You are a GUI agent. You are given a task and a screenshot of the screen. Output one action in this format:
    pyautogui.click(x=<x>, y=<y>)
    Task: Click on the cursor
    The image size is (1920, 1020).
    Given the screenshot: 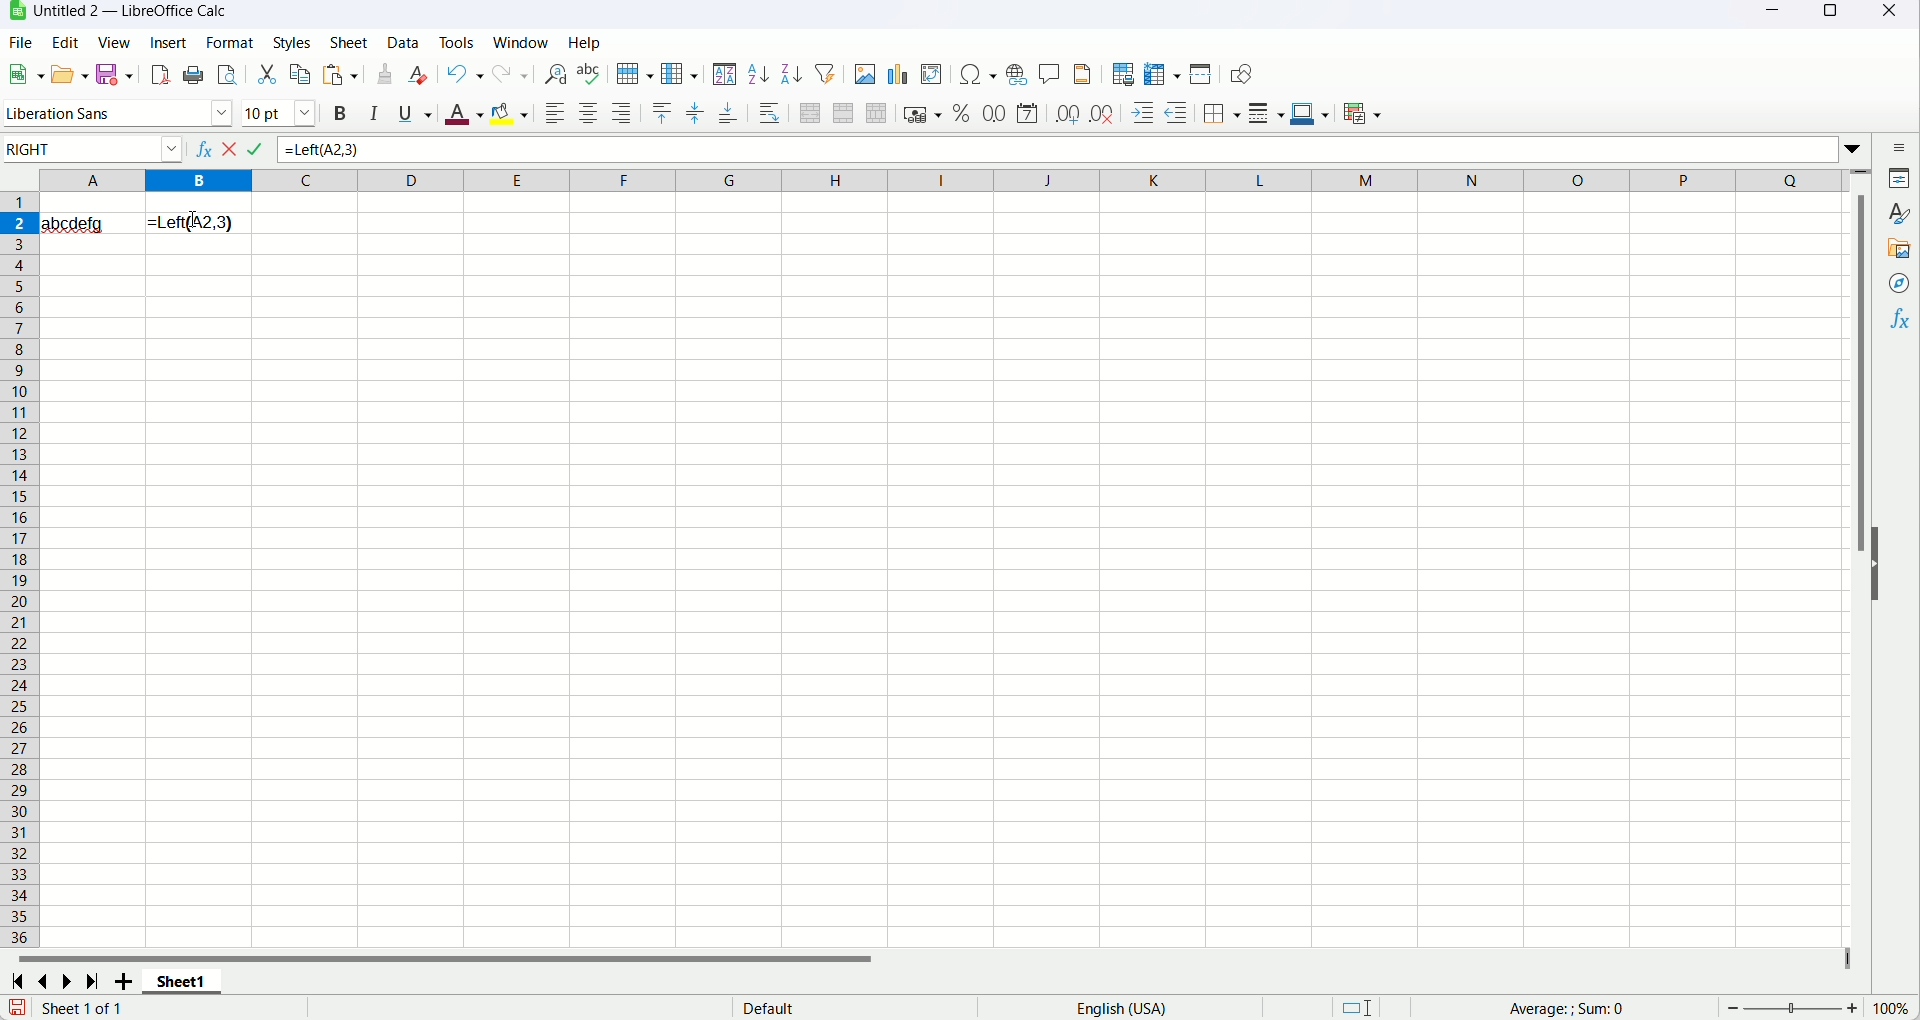 What is the action you would take?
    pyautogui.click(x=194, y=216)
    